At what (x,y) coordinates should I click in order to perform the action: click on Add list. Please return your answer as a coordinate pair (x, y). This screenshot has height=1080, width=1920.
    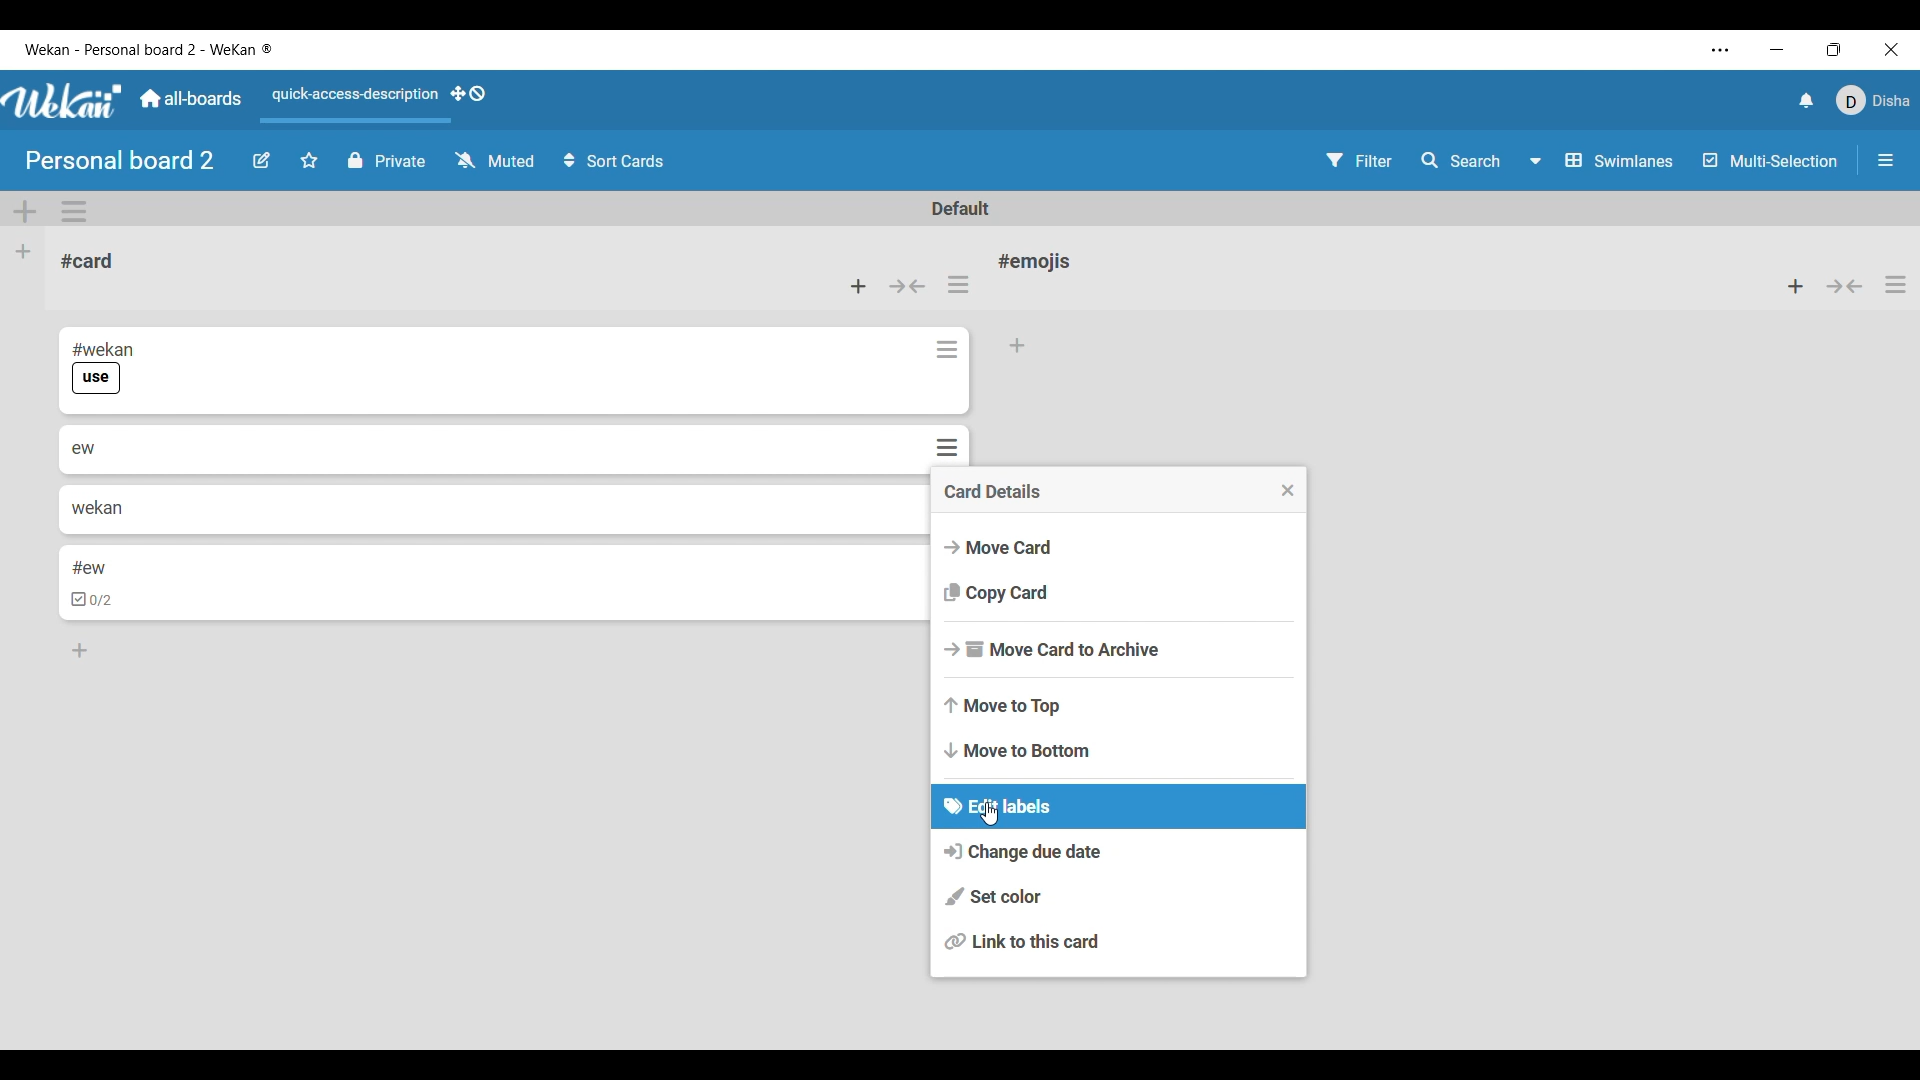
    Looking at the image, I should click on (23, 252).